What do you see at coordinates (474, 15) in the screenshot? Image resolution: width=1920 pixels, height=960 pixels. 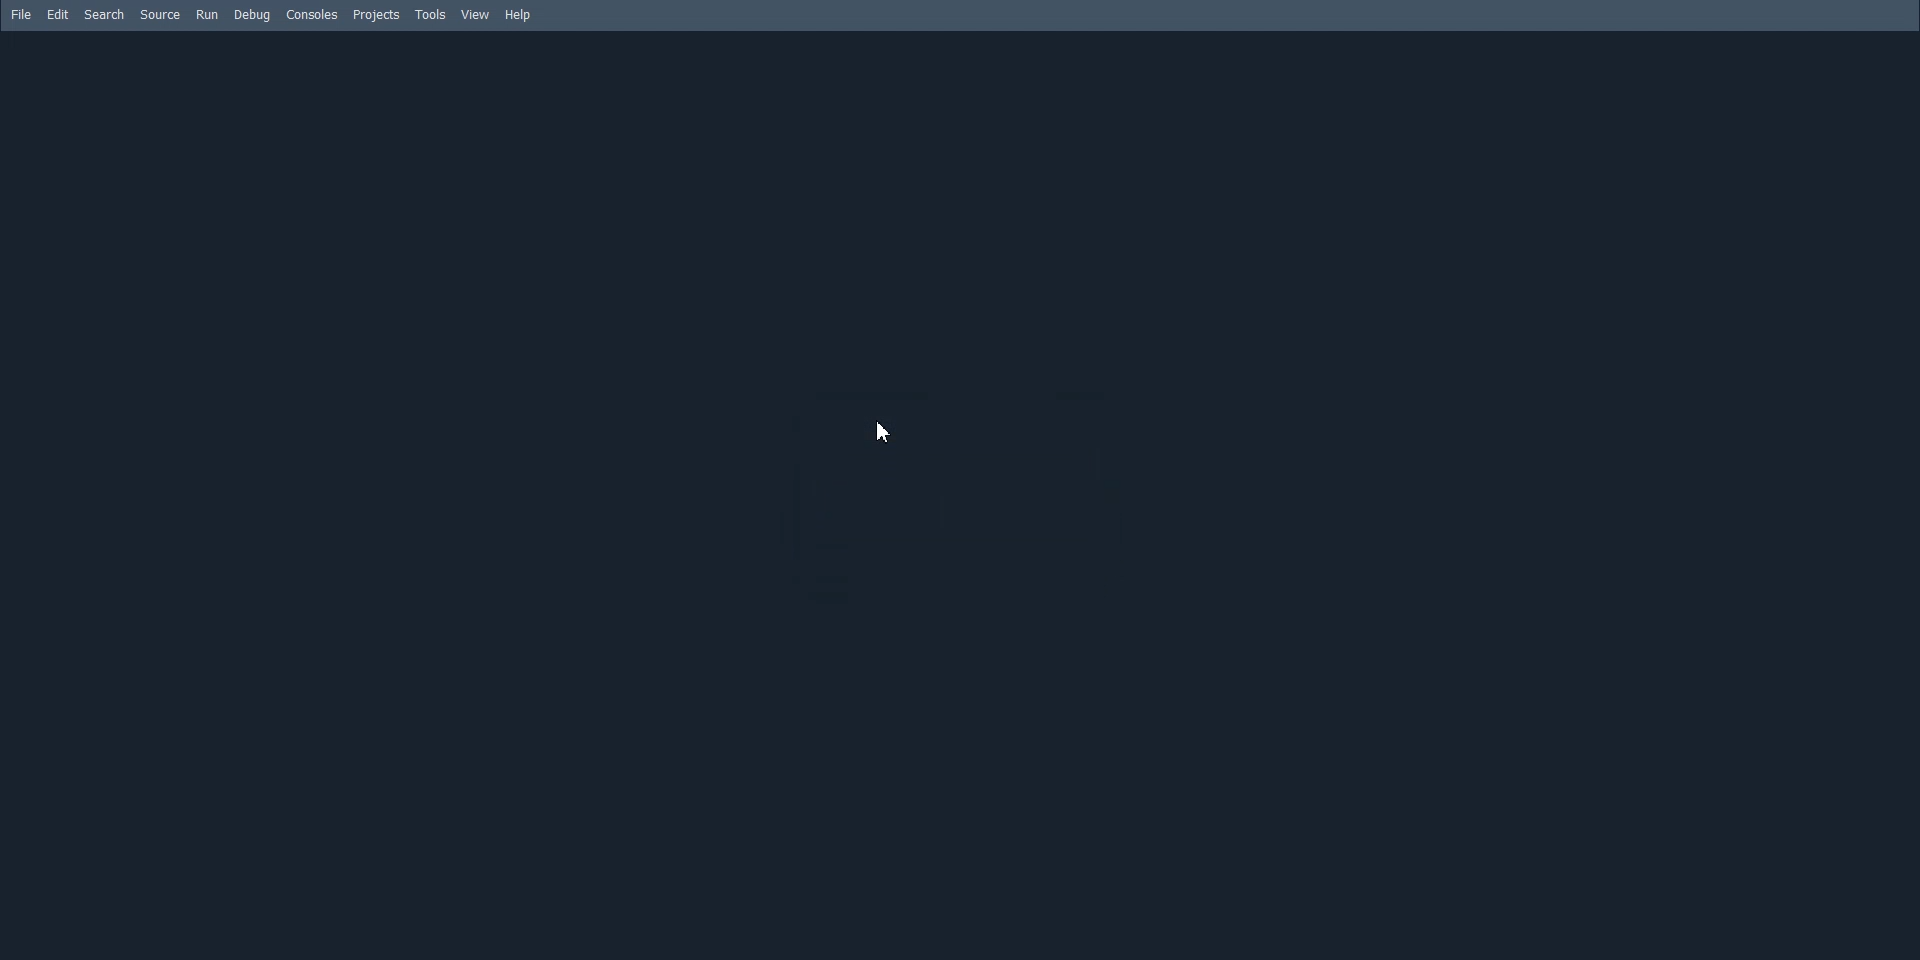 I see `View` at bounding box center [474, 15].